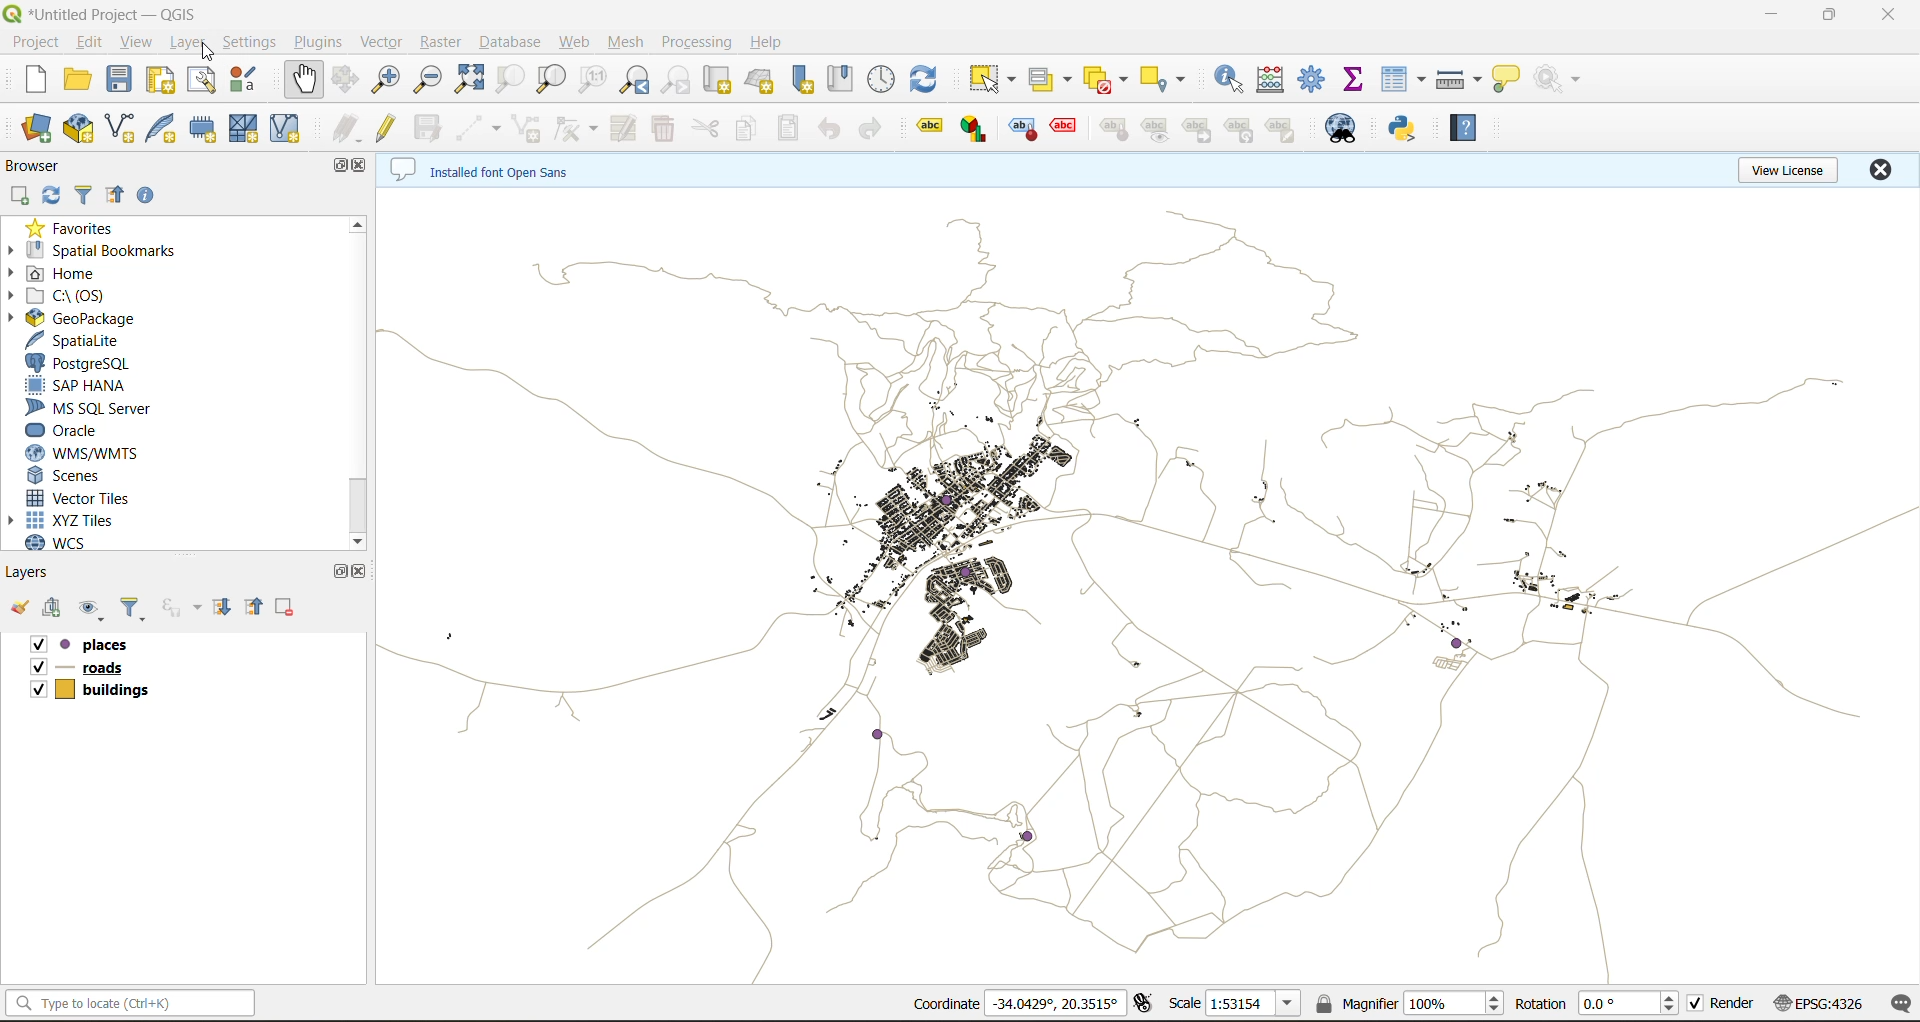  Describe the element at coordinates (1317, 79) in the screenshot. I see `tool box` at that location.